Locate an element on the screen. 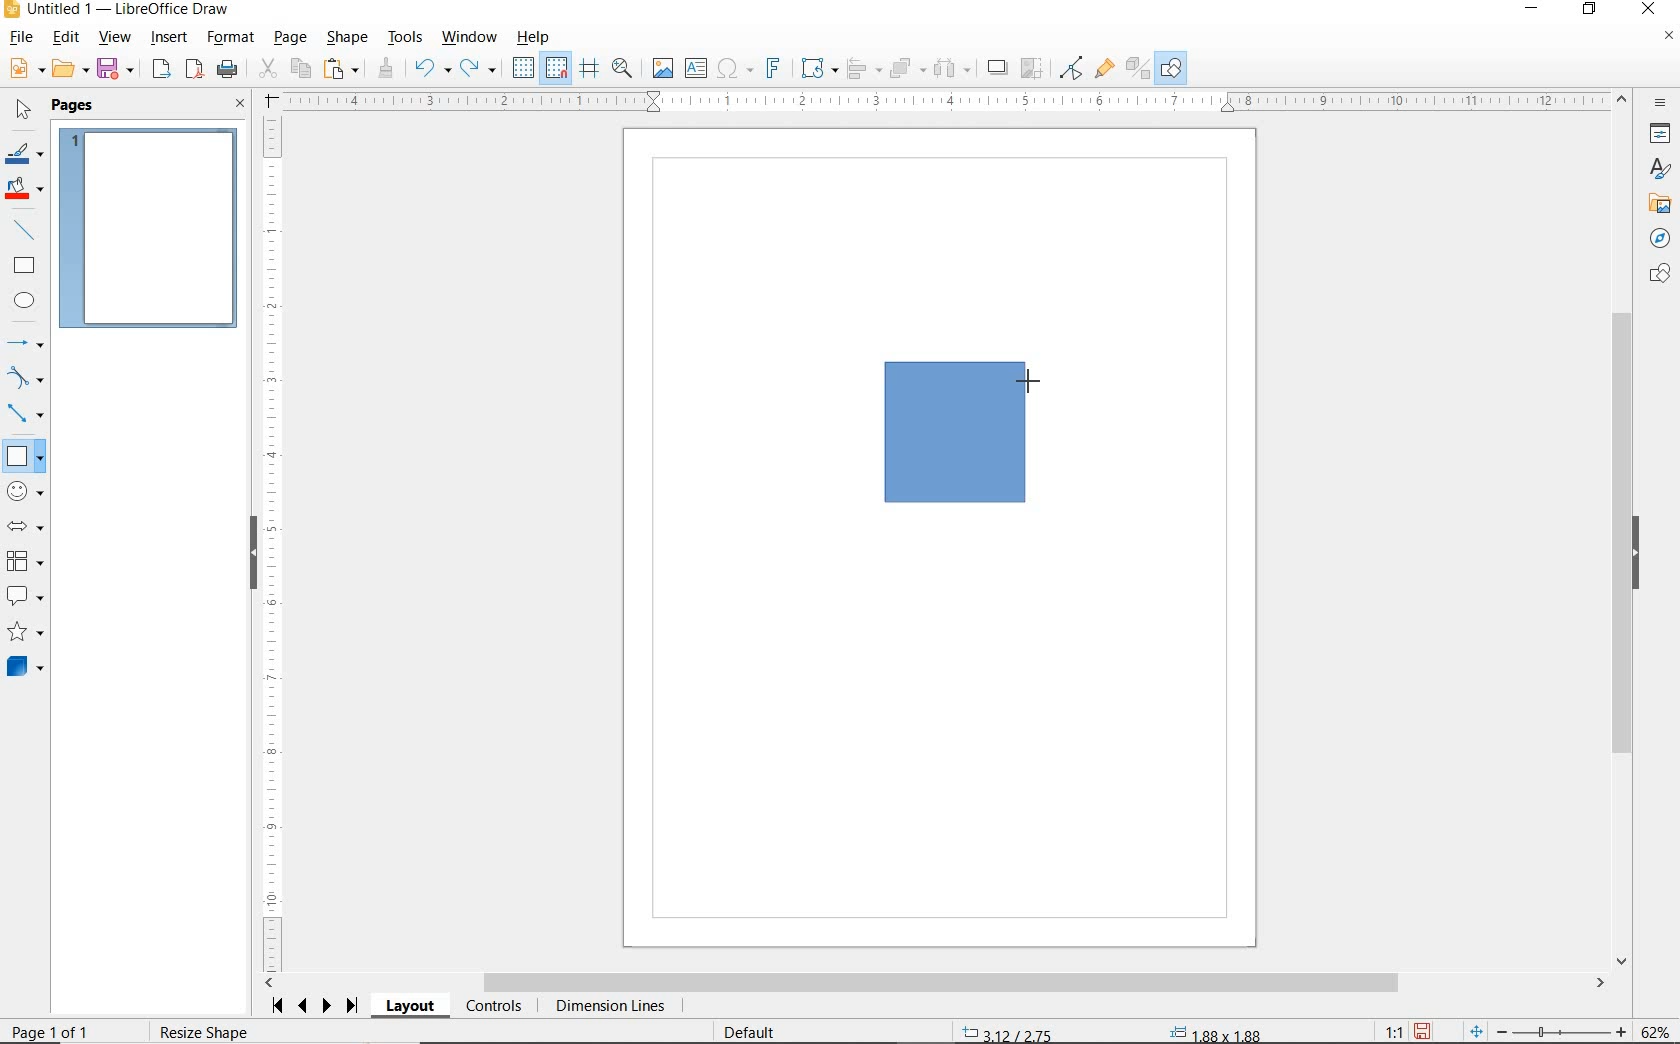 This screenshot has height=1044, width=1680. SAVE is located at coordinates (117, 70).